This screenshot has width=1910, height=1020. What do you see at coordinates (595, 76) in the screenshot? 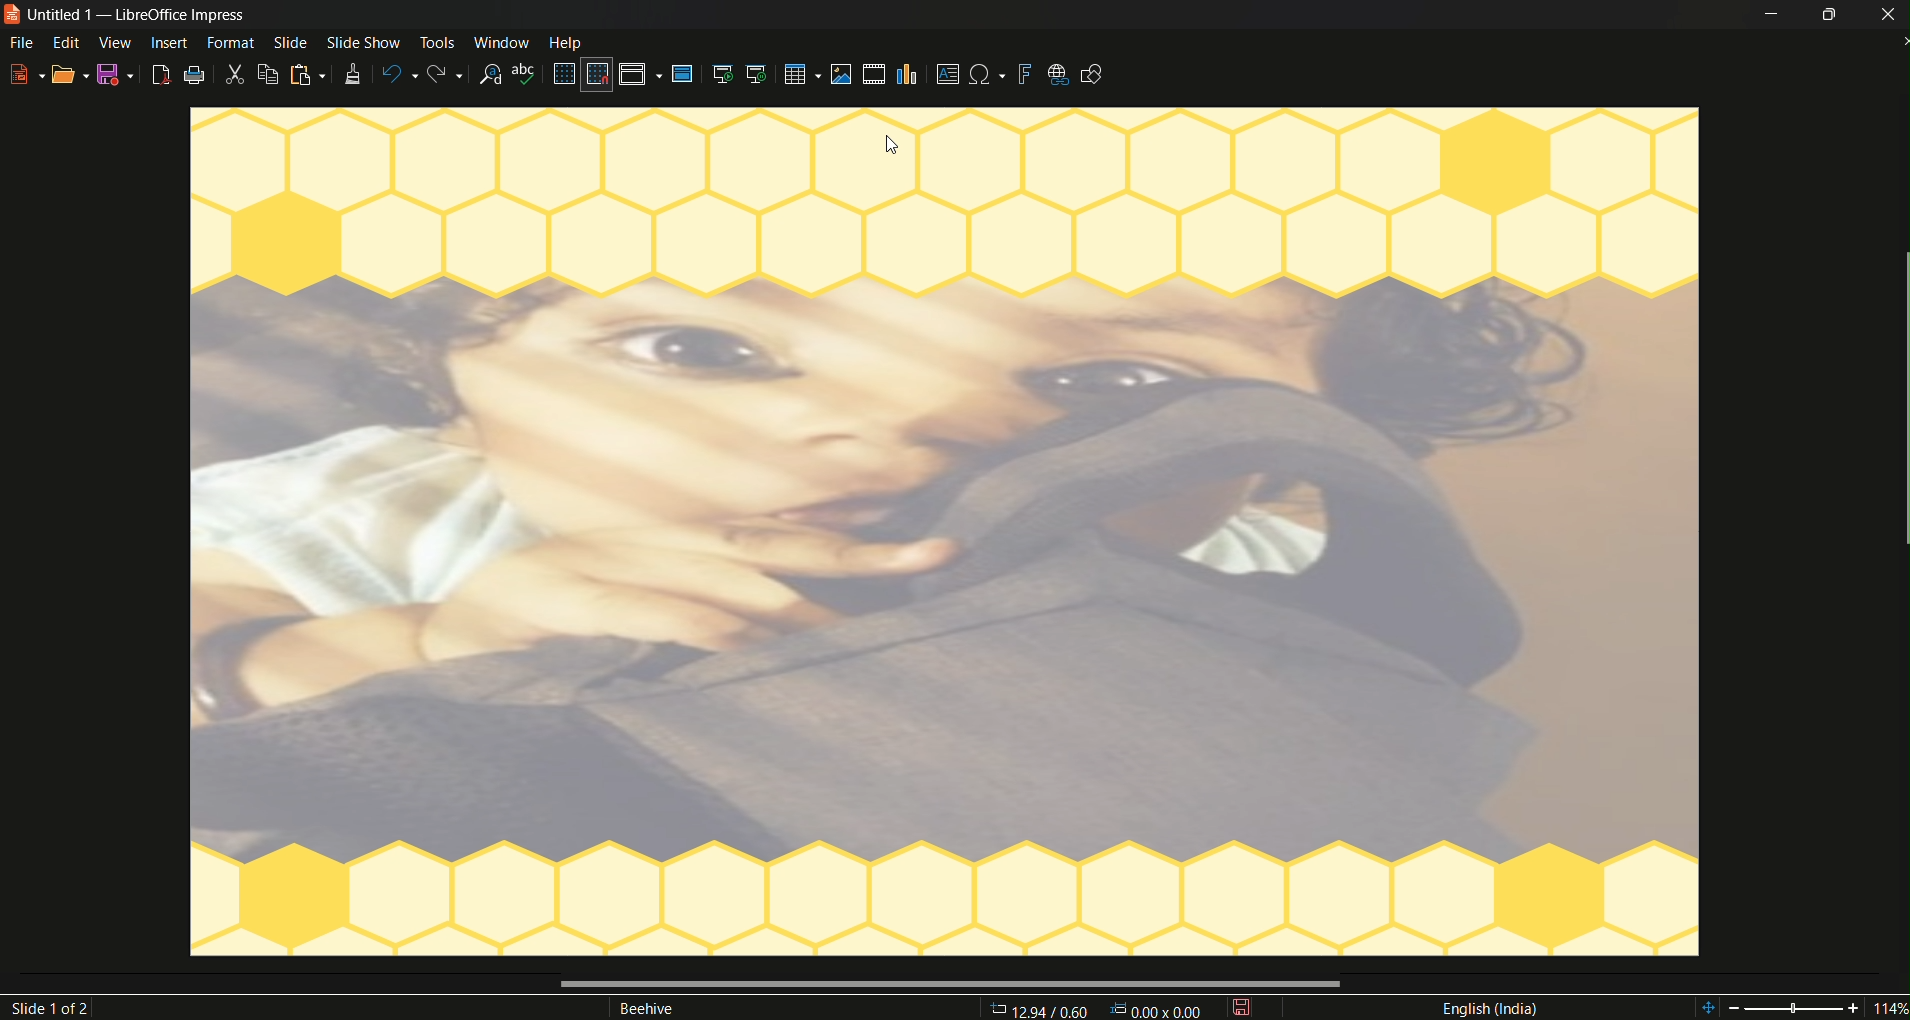
I see `snap to grid` at bounding box center [595, 76].